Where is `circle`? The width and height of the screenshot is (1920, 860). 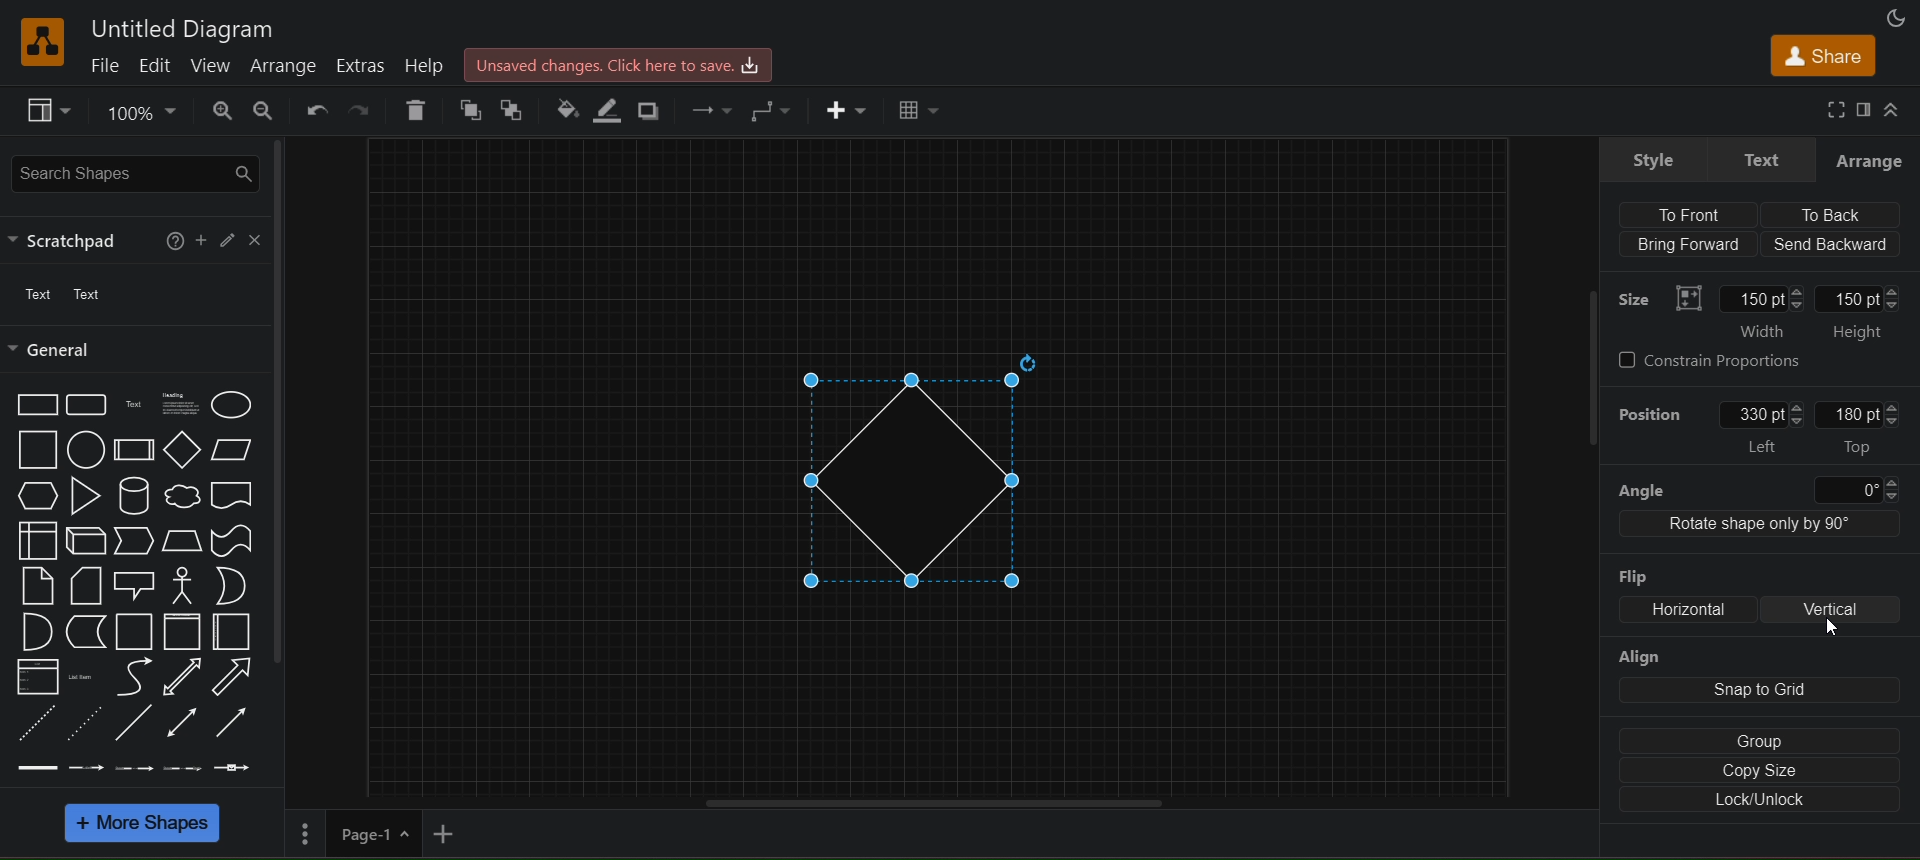 circle is located at coordinates (83, 448).